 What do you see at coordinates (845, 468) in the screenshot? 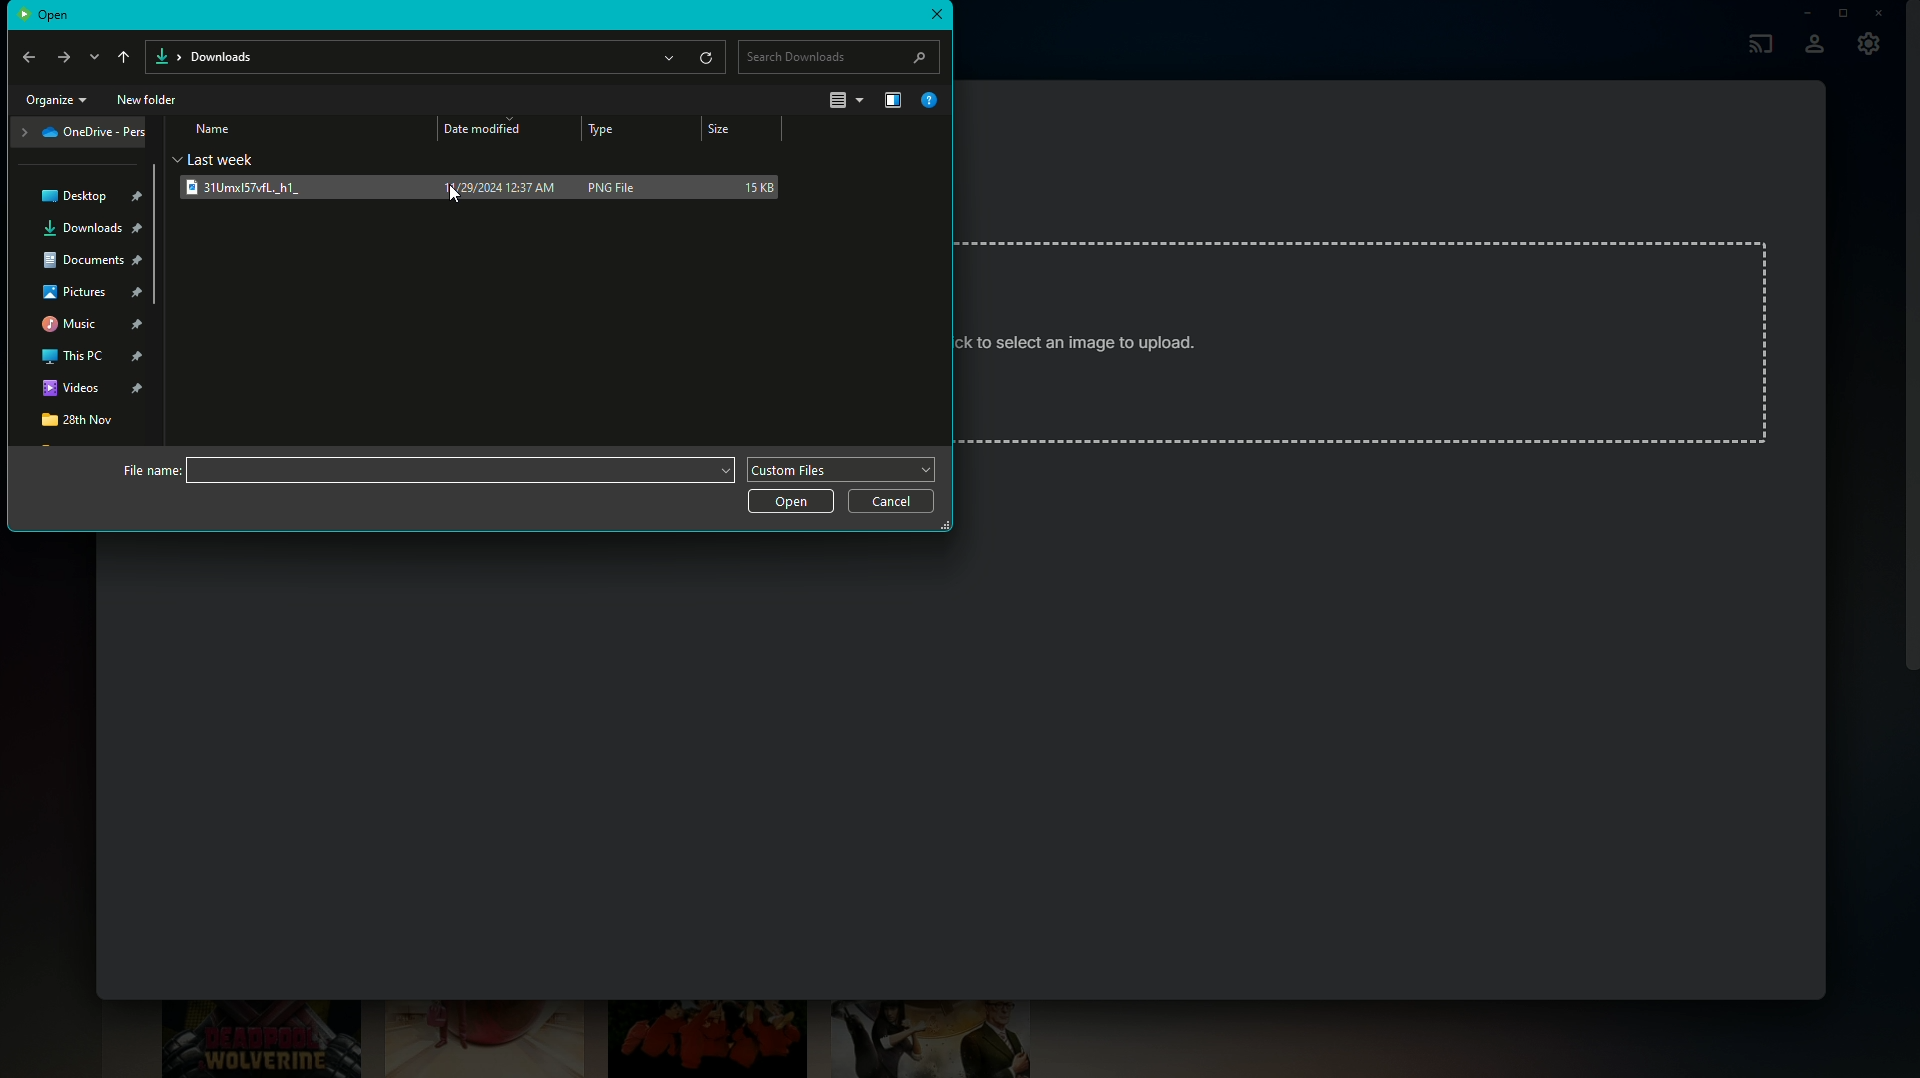
I see `File type` at bounding box center [845, 468].